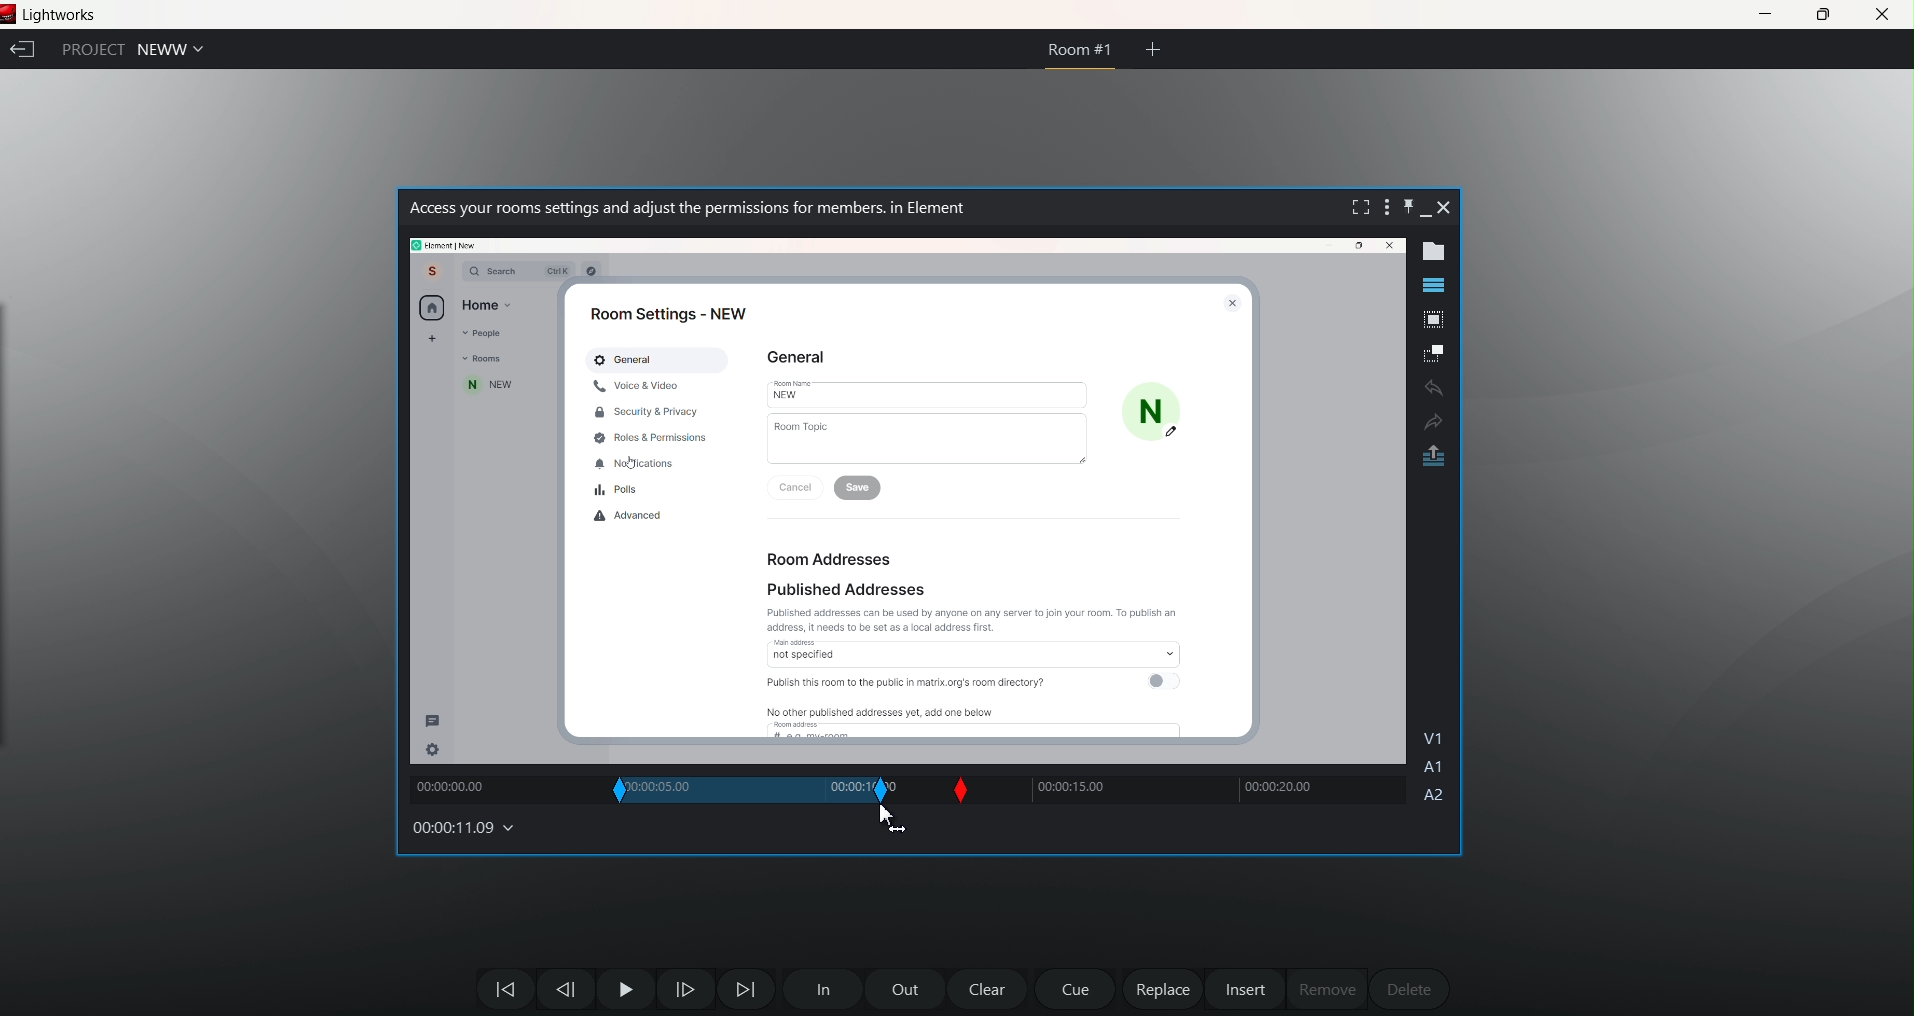 Image resolution: width=1914 pixels, height=1016 pixels. Describe the element at coordinates (1410, 212) in the screenshot. I see `pin this bar` at that location.